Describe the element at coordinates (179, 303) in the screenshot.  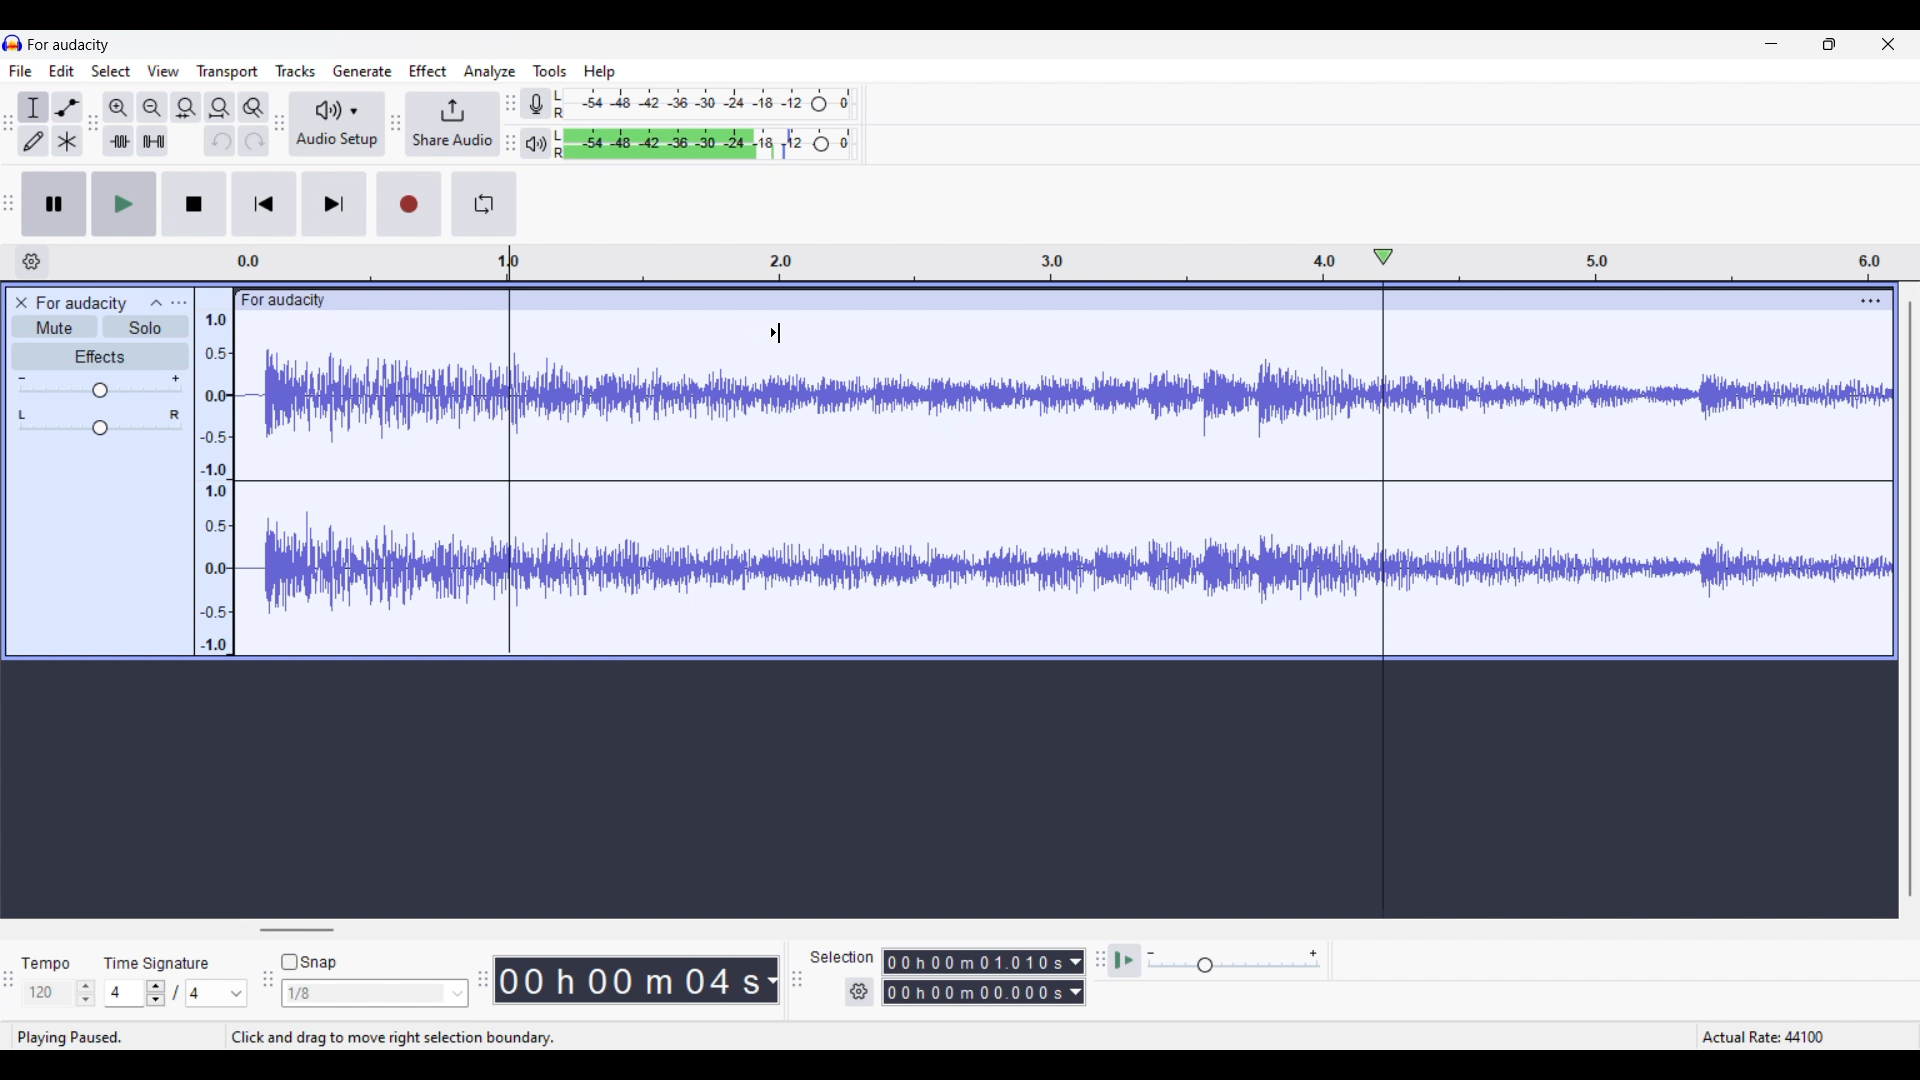
I see `Open menu` at that location.